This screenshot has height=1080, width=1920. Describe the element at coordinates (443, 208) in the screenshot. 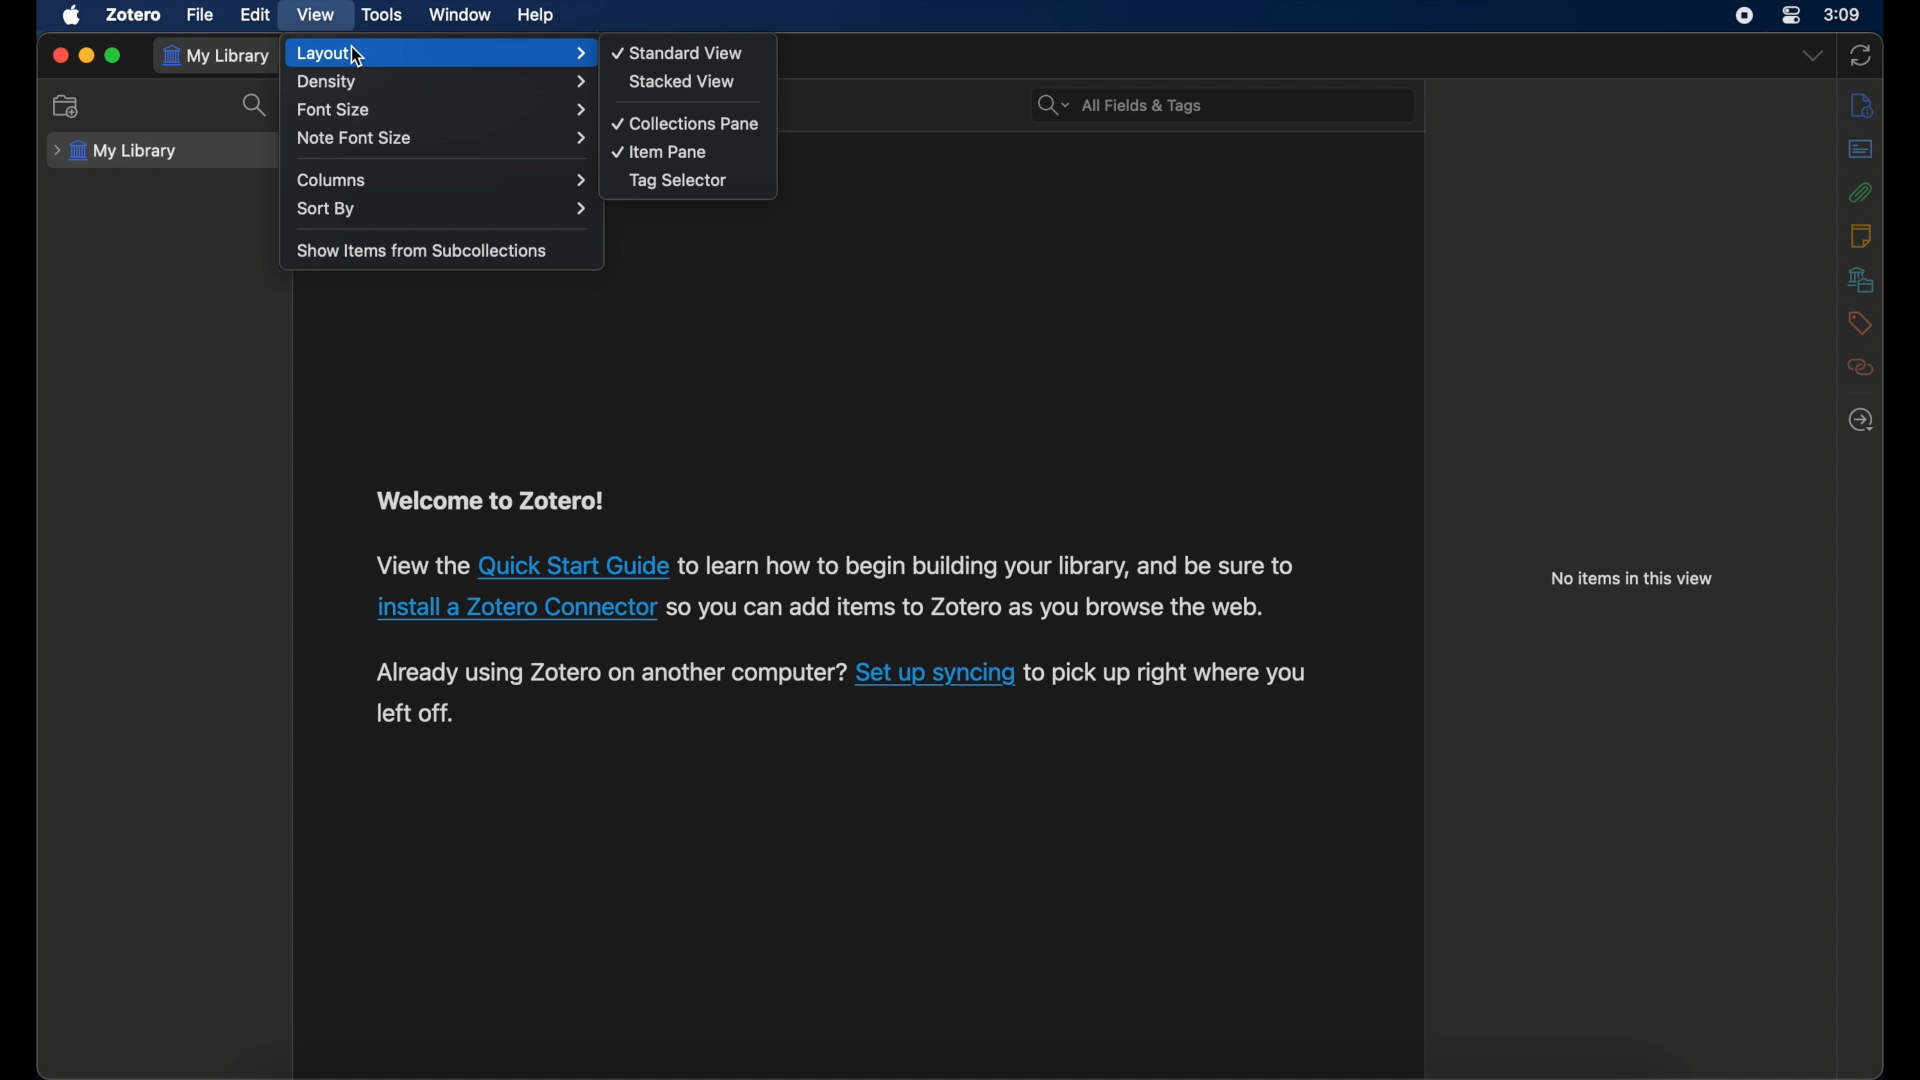

I see `sort by menu` at that location.